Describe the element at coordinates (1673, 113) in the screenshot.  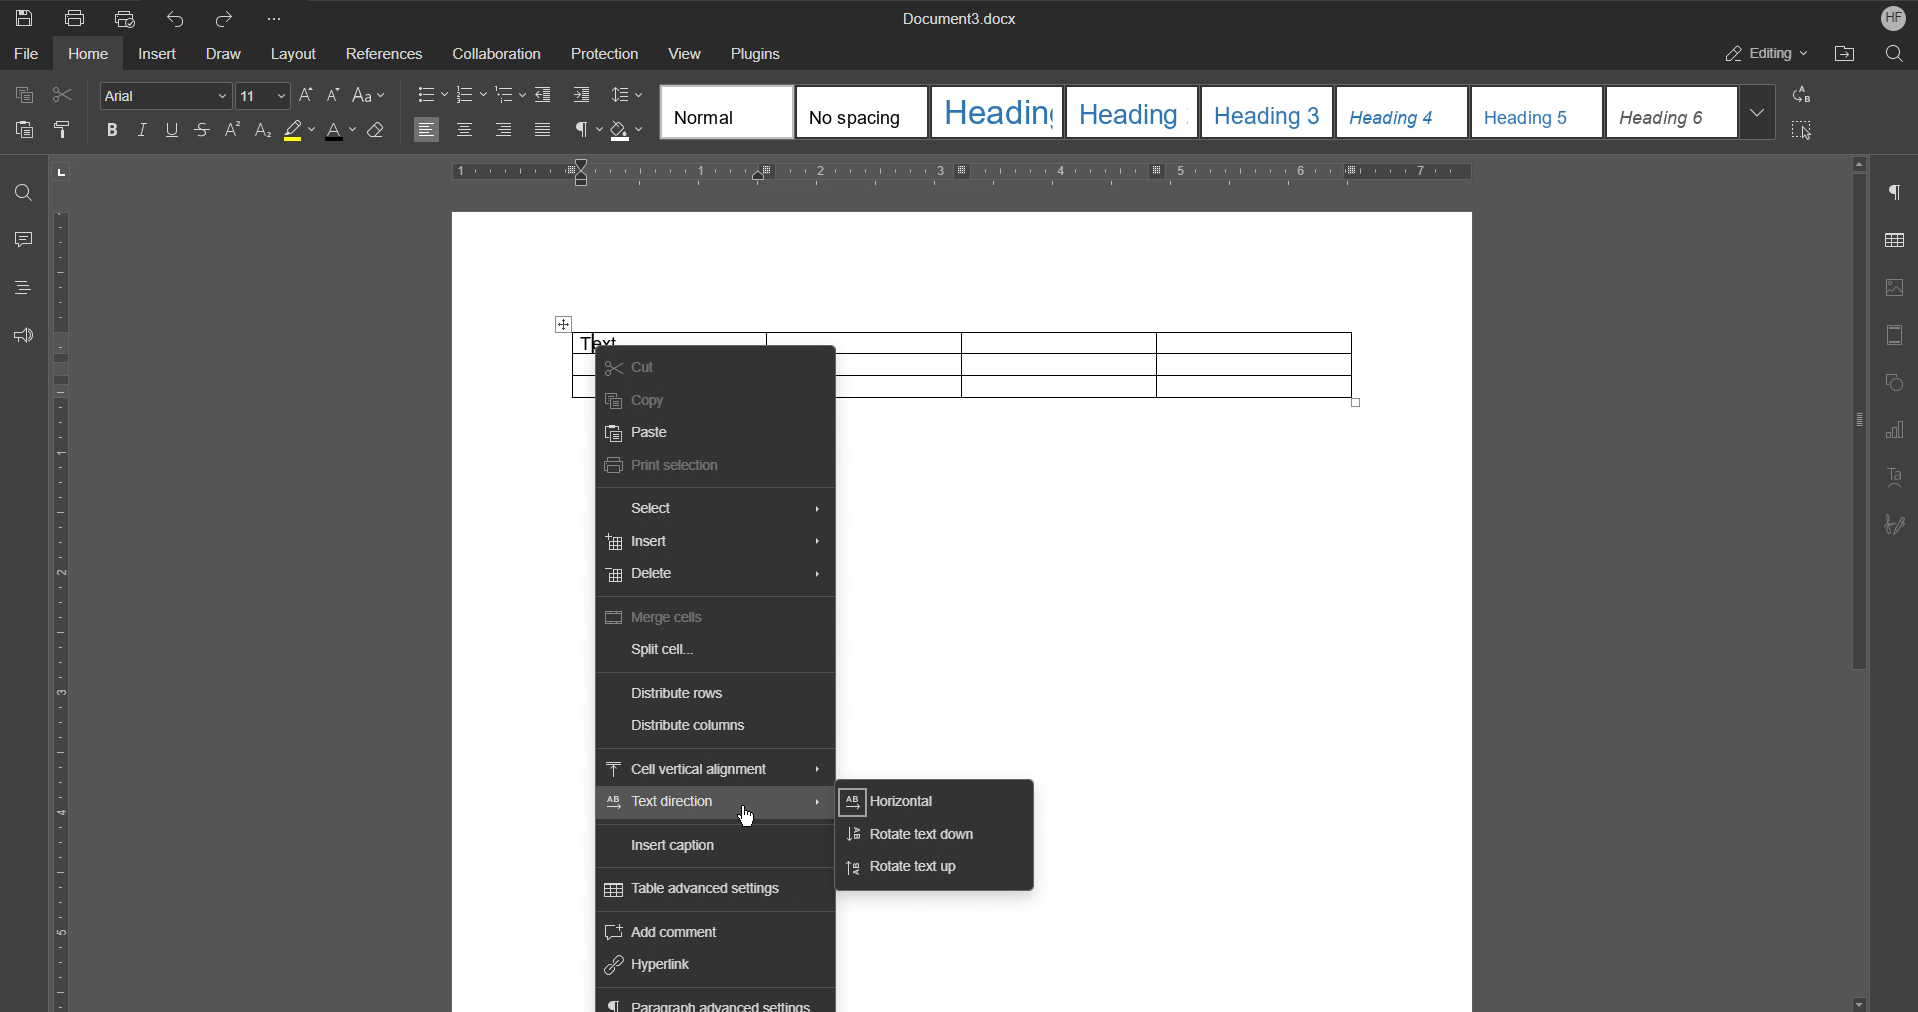
I see `Heading 6` at that location.